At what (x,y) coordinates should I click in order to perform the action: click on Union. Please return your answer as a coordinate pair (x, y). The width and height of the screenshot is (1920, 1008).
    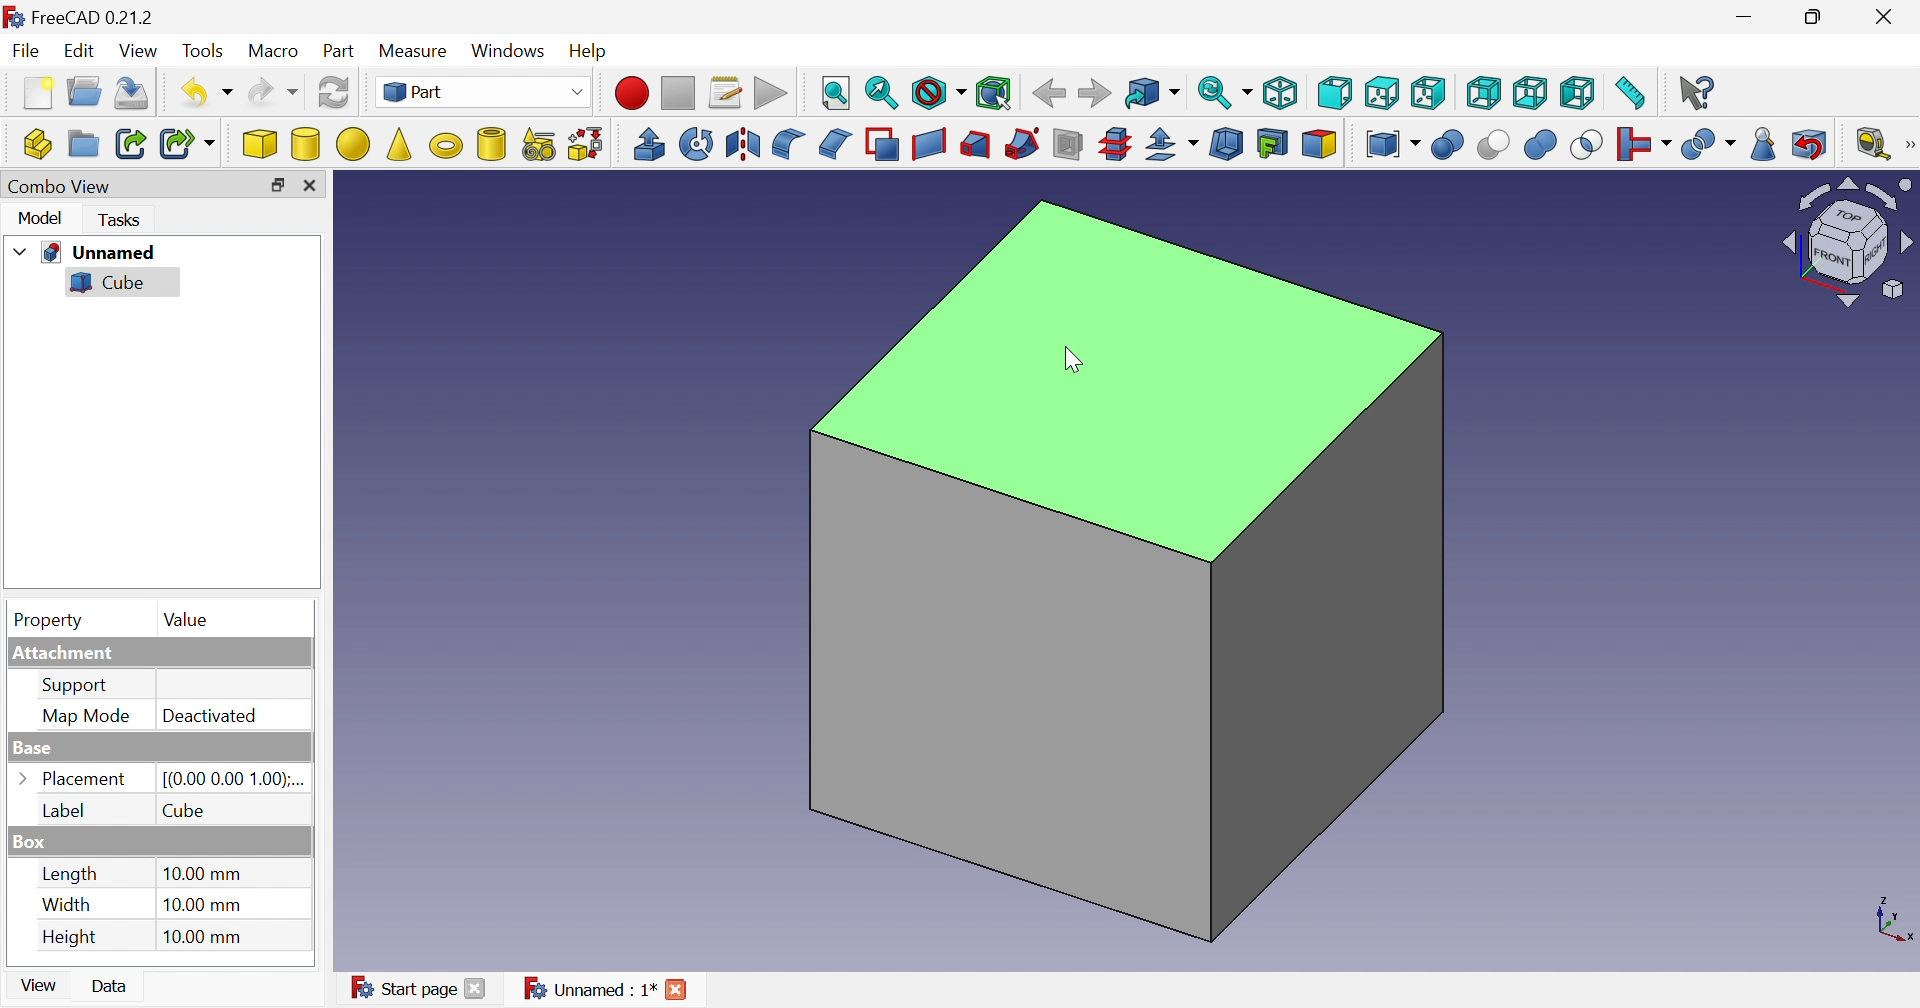
    Looking at the image, I should click on (1543, 144).